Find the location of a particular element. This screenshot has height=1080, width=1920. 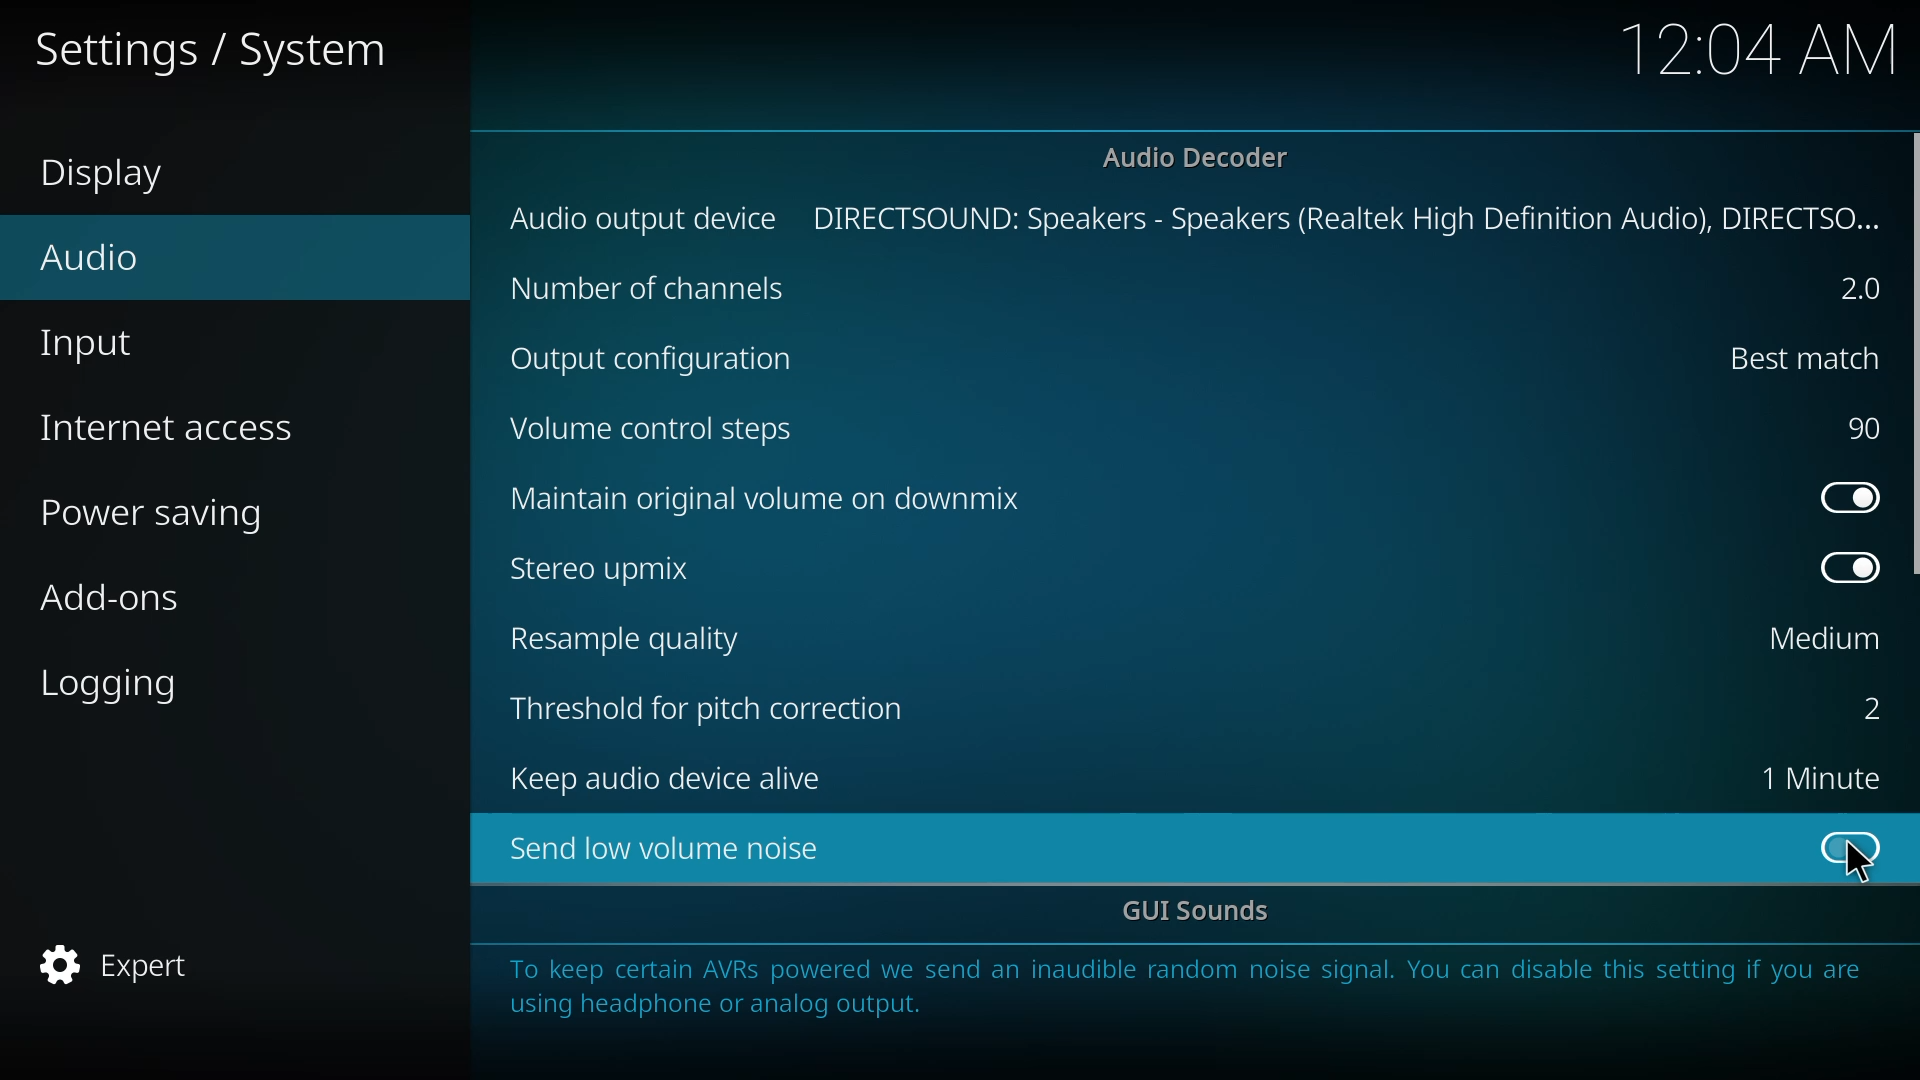

time is located at coordinates (1758, 48).